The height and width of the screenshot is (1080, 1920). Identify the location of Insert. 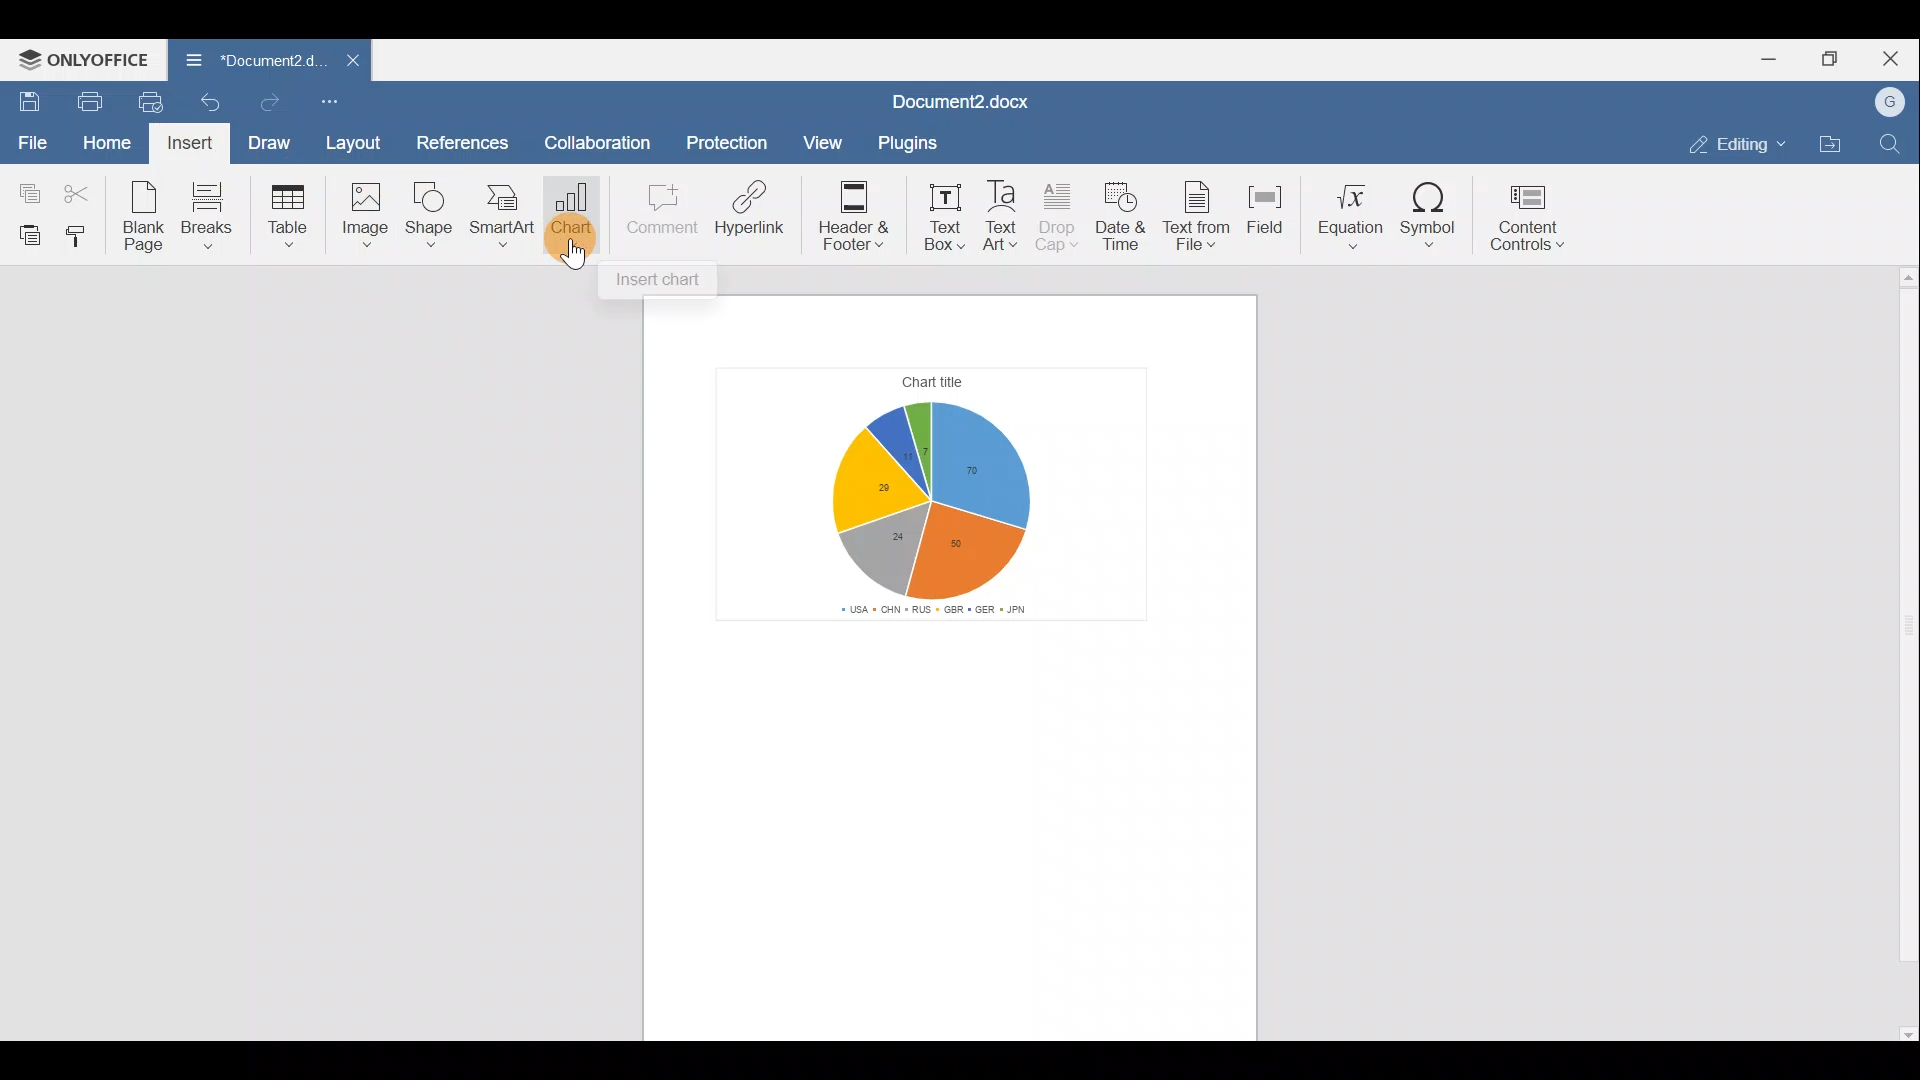
(188, 147).